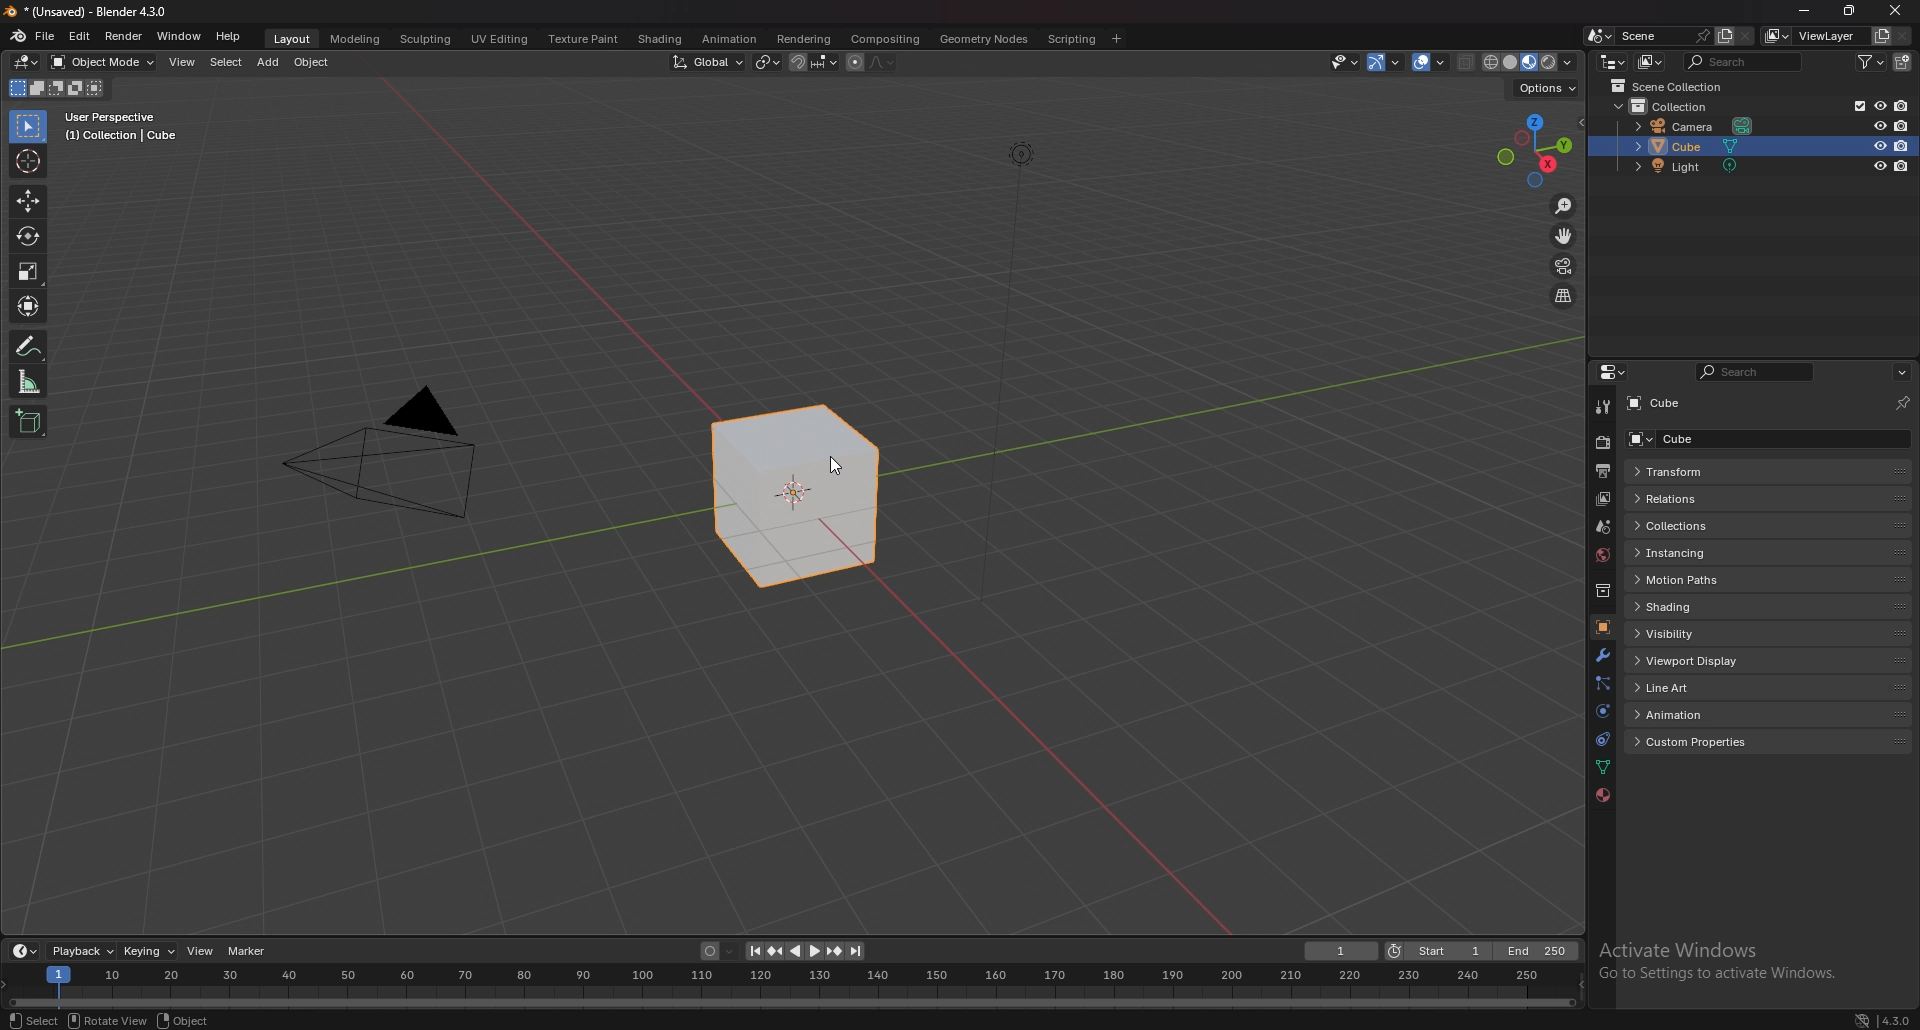  What do you see at coordinates (1602, 444) in the screenshot?
I see `render` at bounding box center [1602, 444].